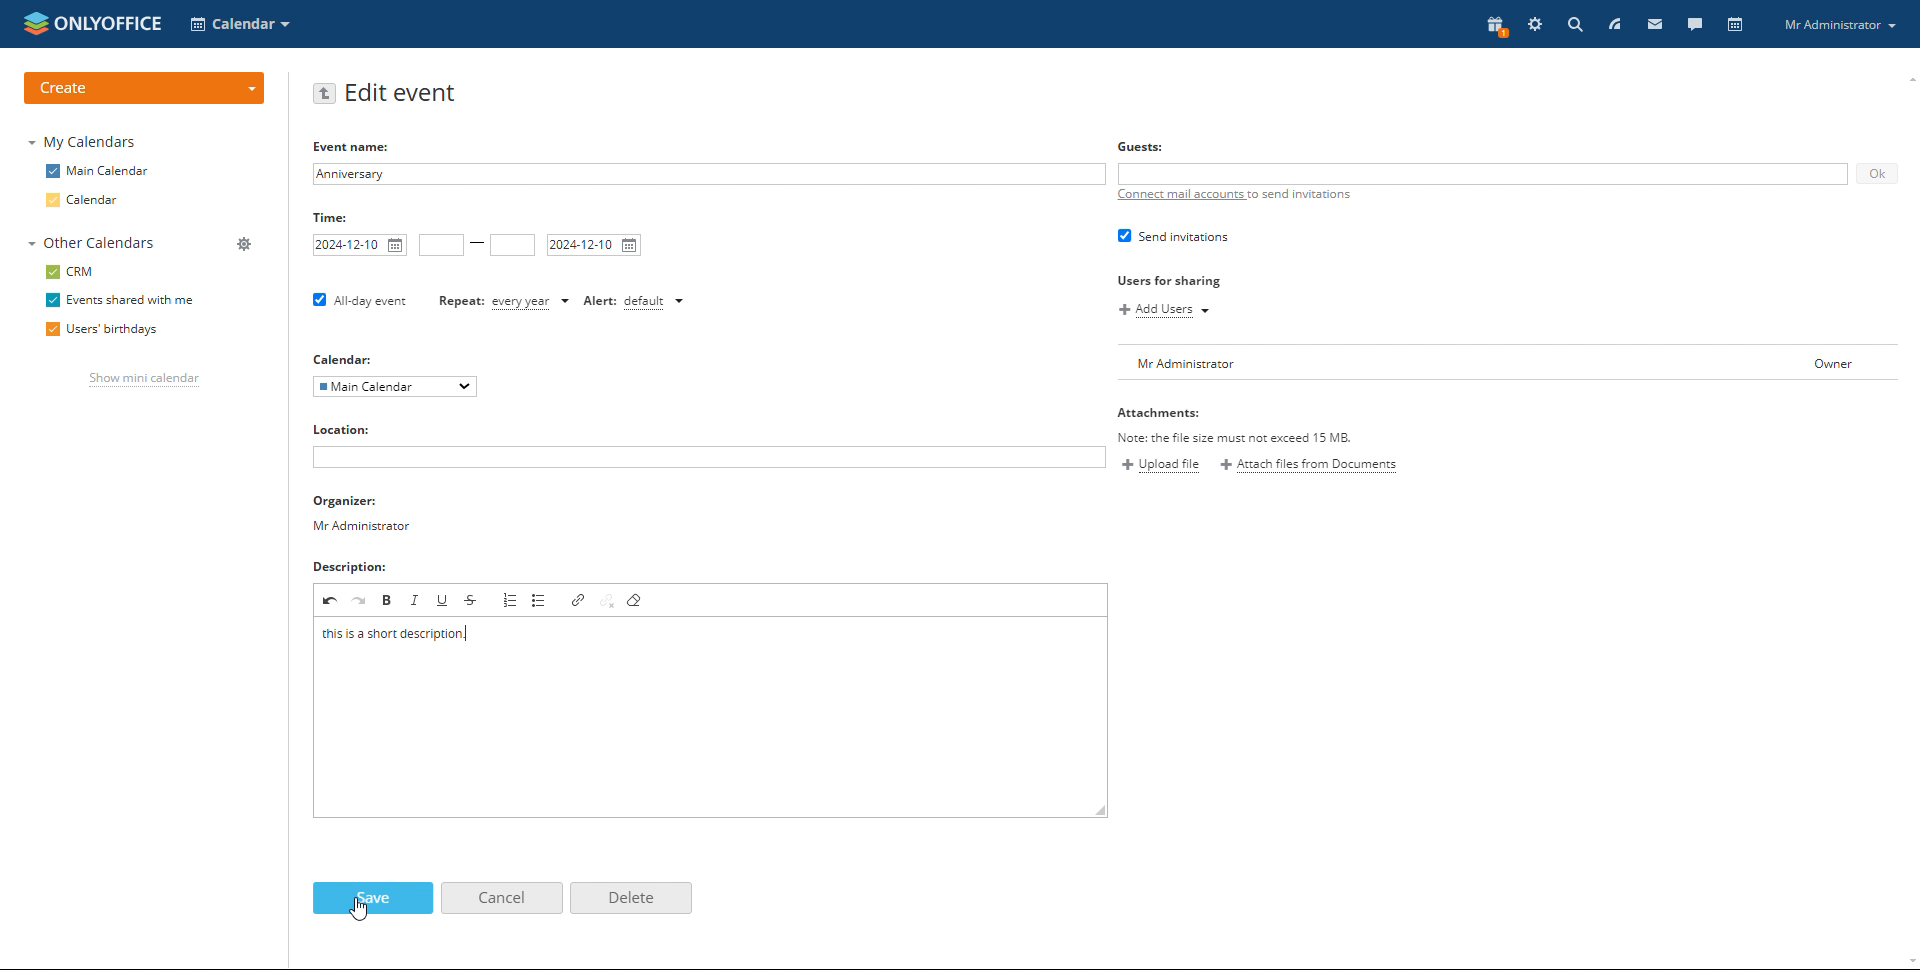  What do you see at coordinates (242, 23) in the screenshot?
I see `select application` at bounding box center [242, 23].